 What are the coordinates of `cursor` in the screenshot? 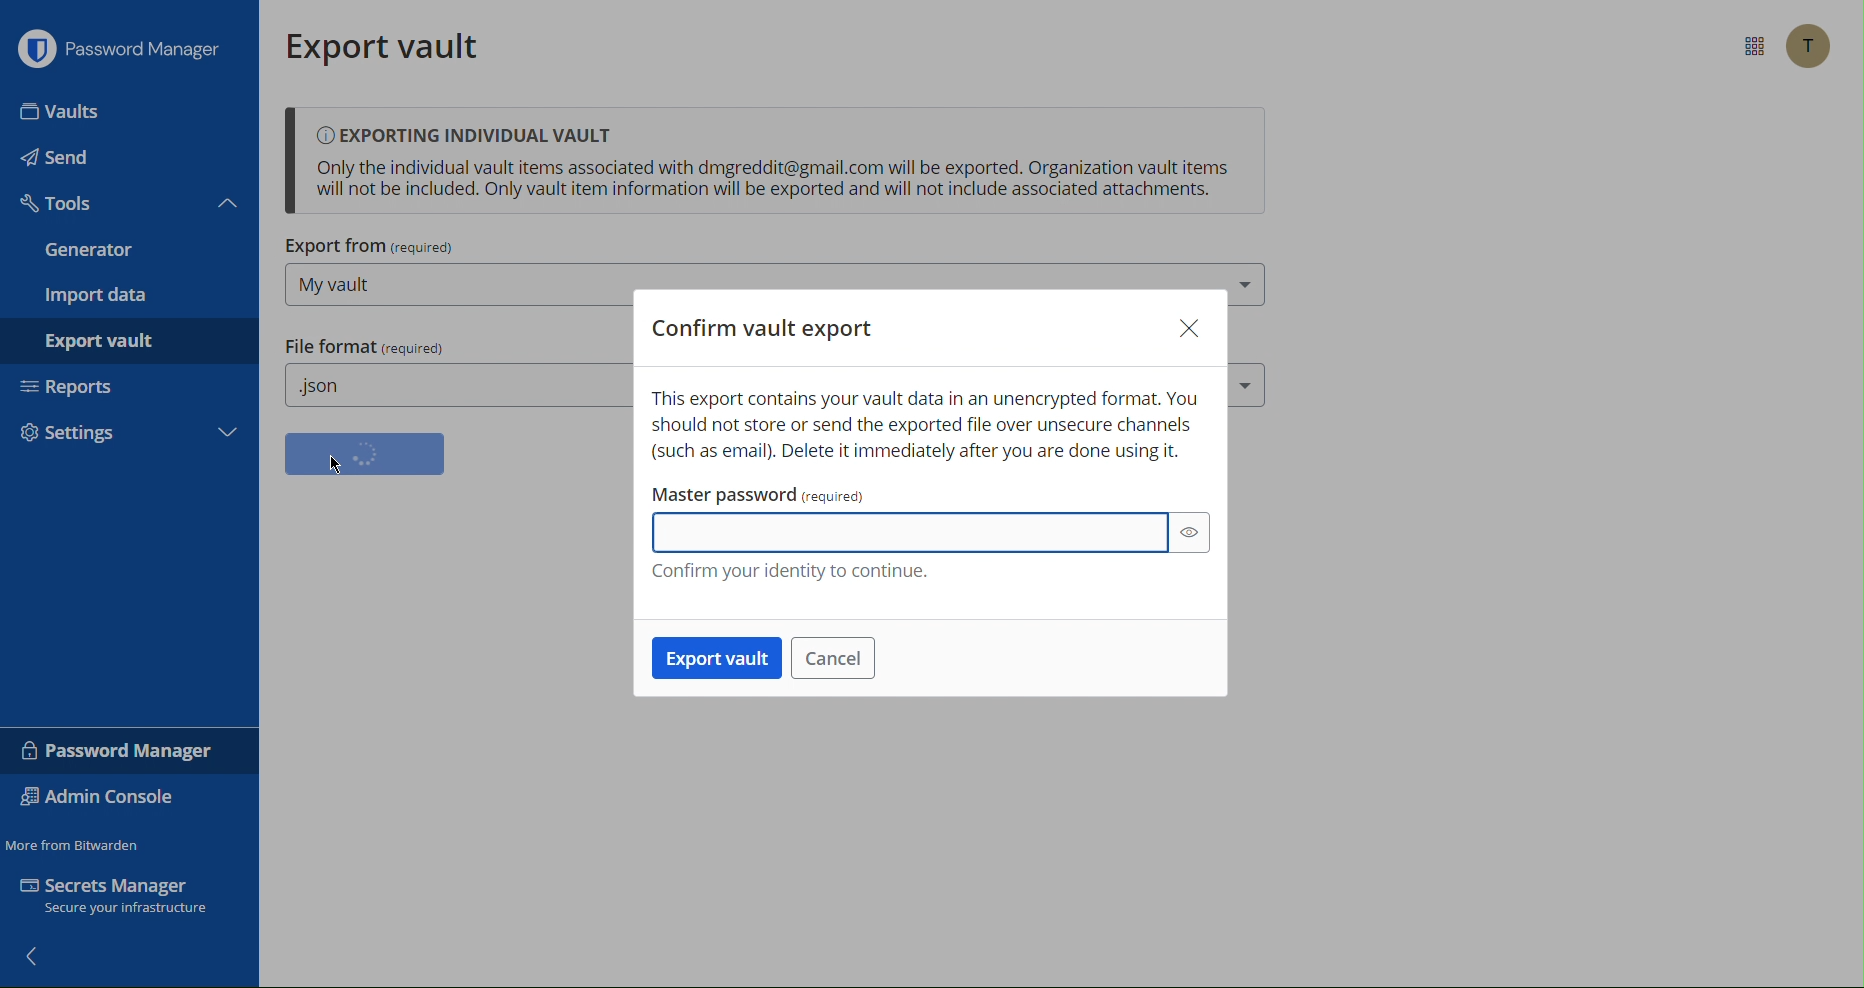 It's located at (340, 468).